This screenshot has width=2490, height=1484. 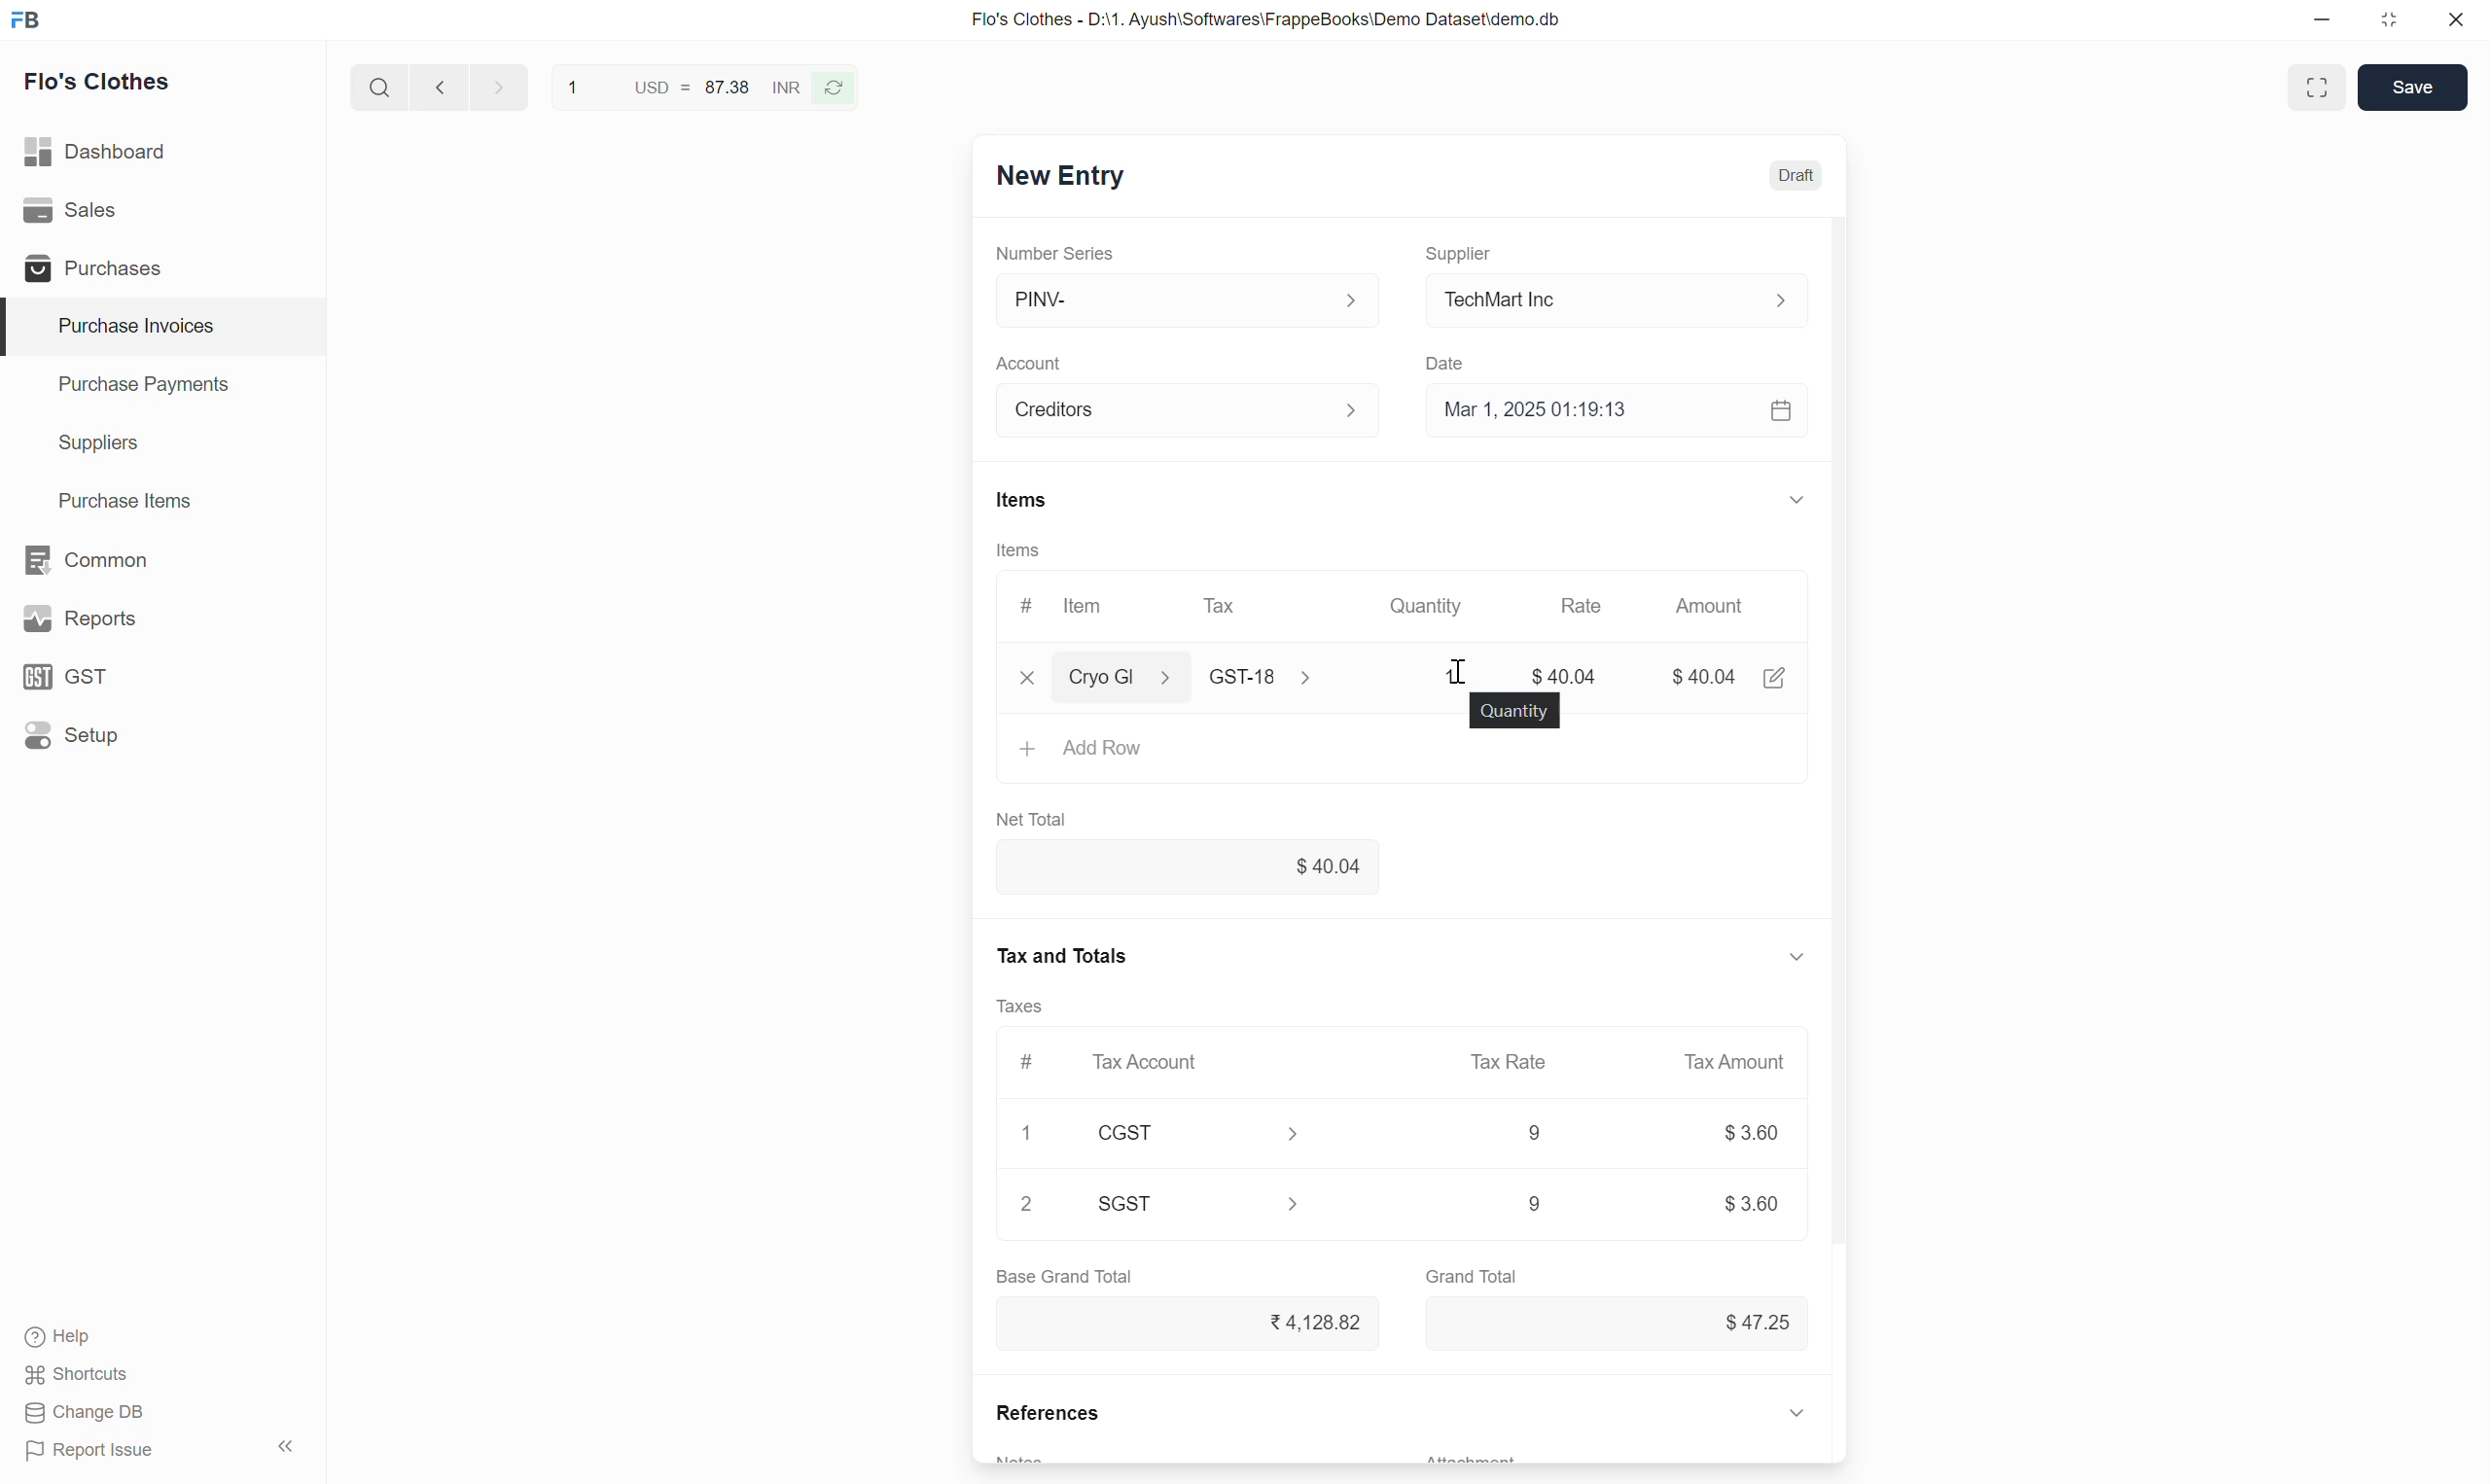 What do you see at coordinates (377, 83) in the screenshot?
I see `search` at bounding box center [377, 83].